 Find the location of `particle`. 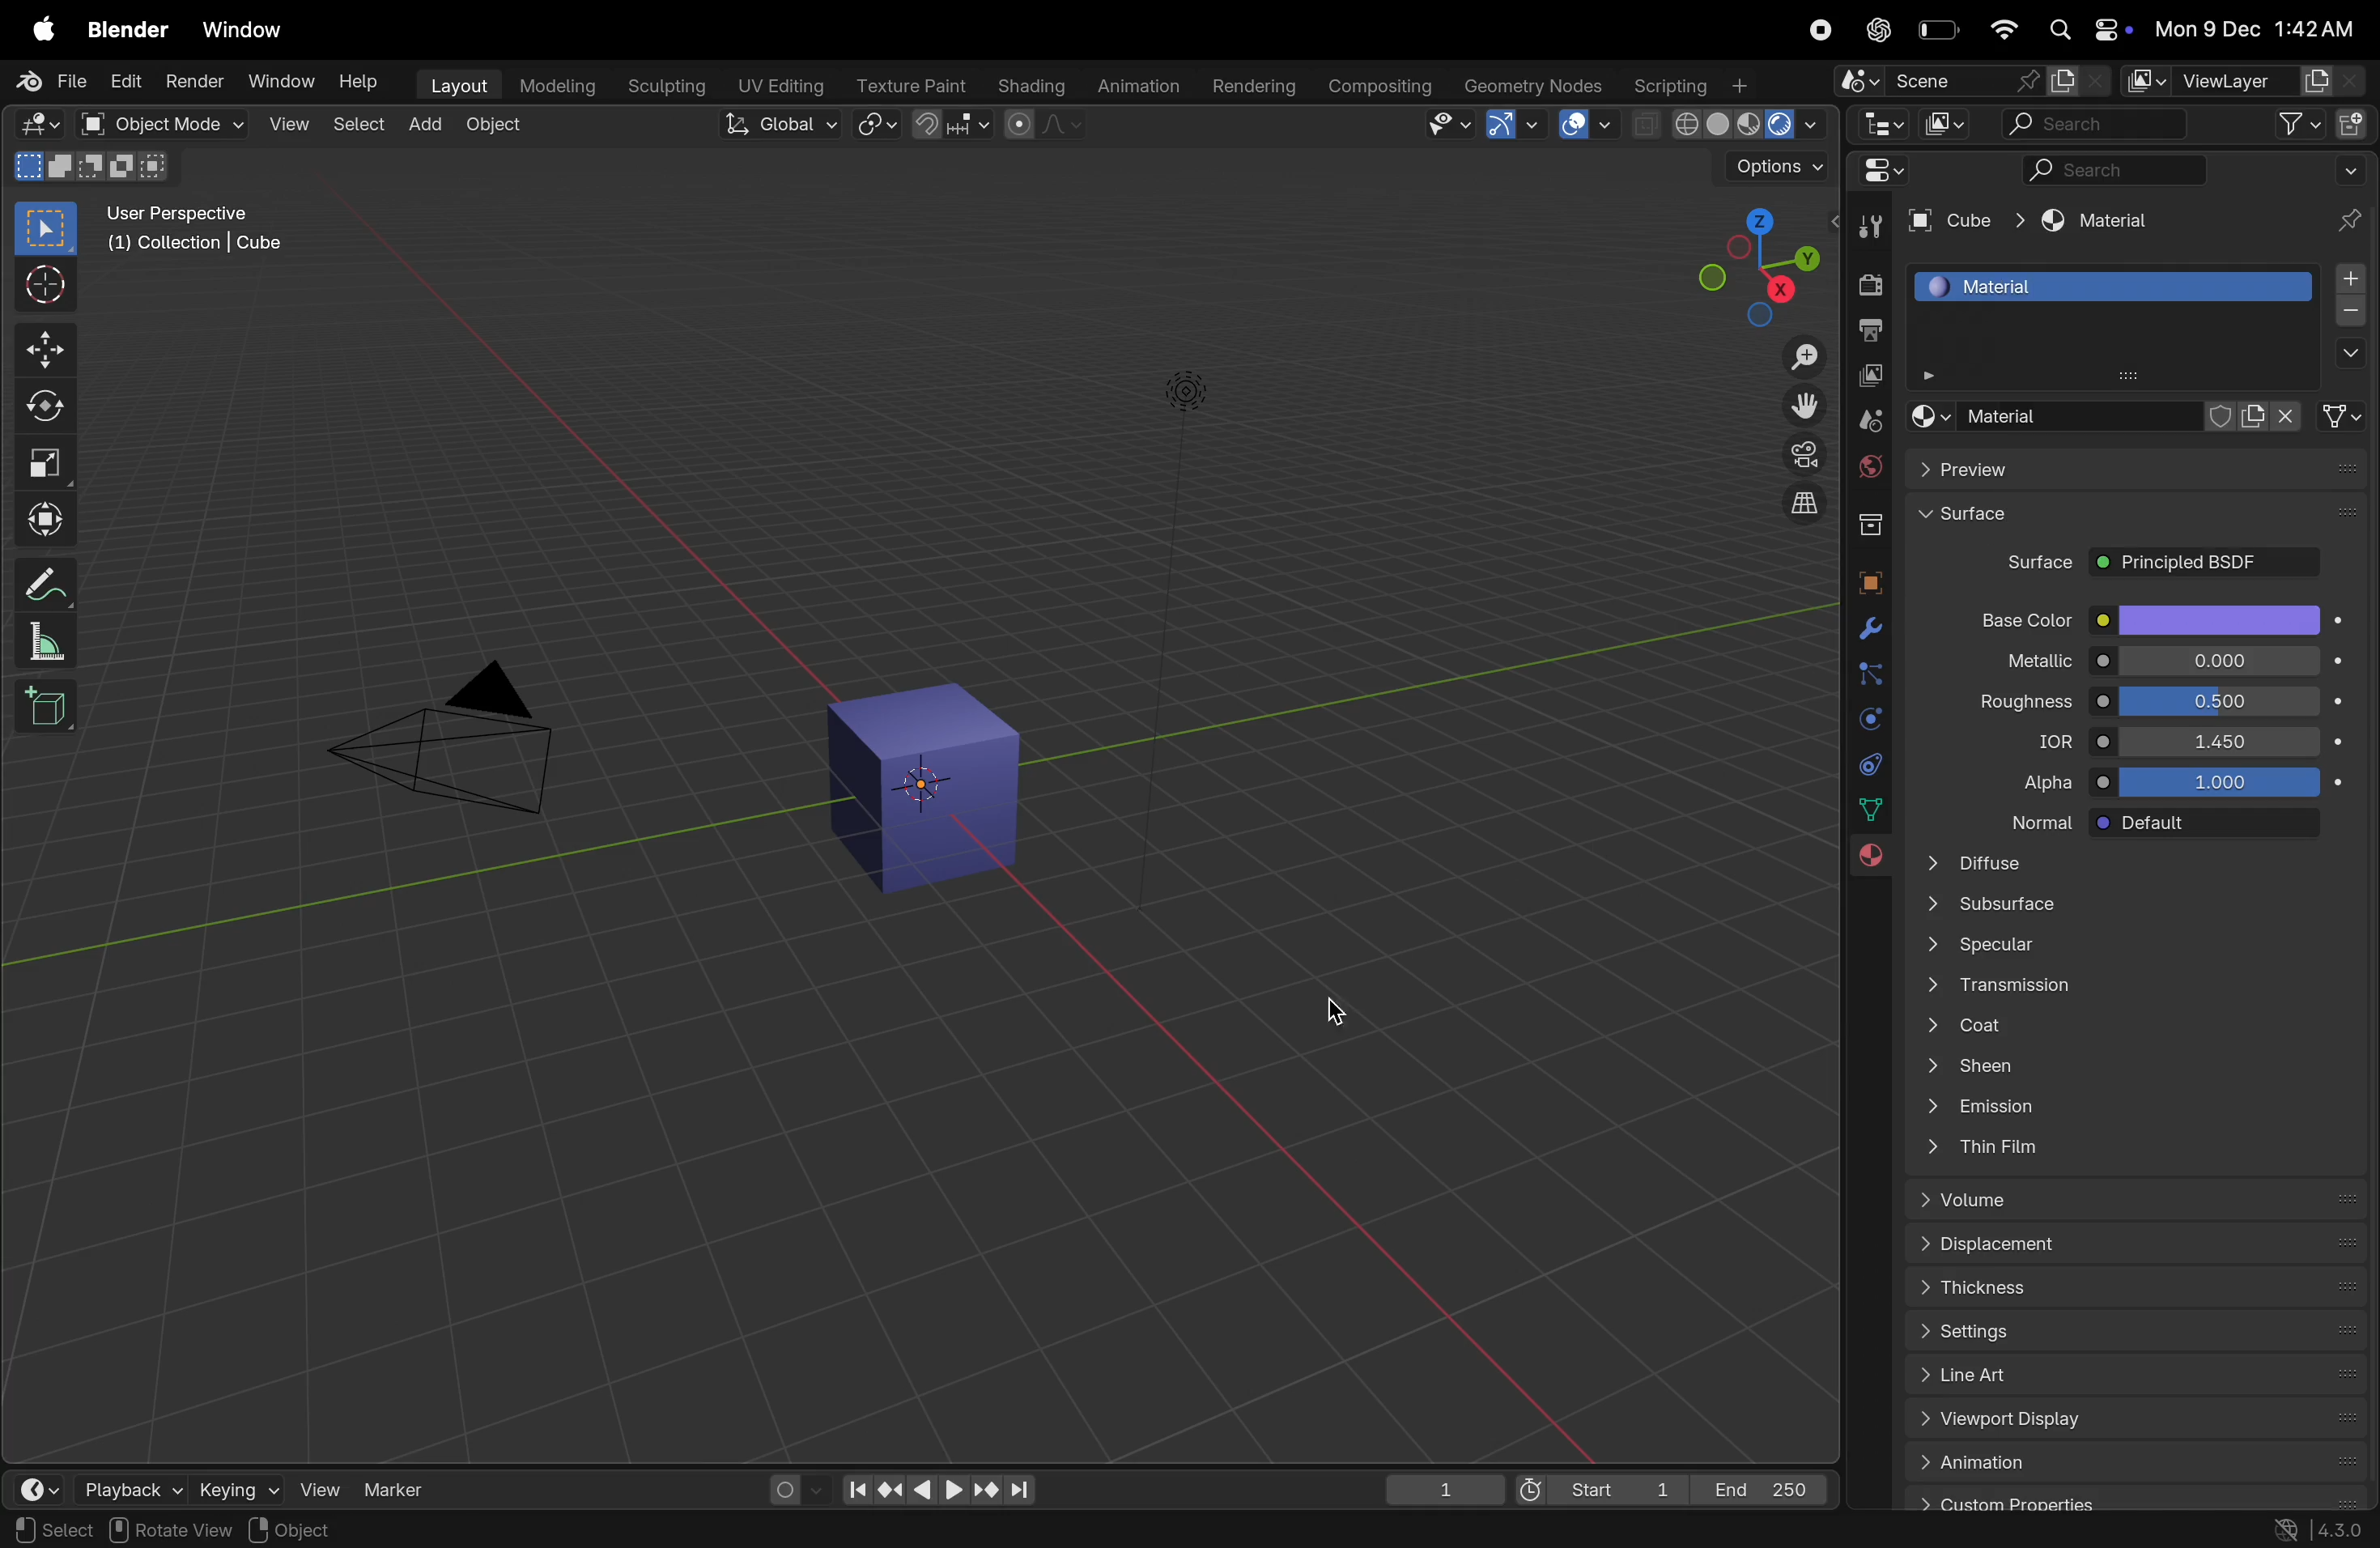

particle is located at coordinates (1869, 676).